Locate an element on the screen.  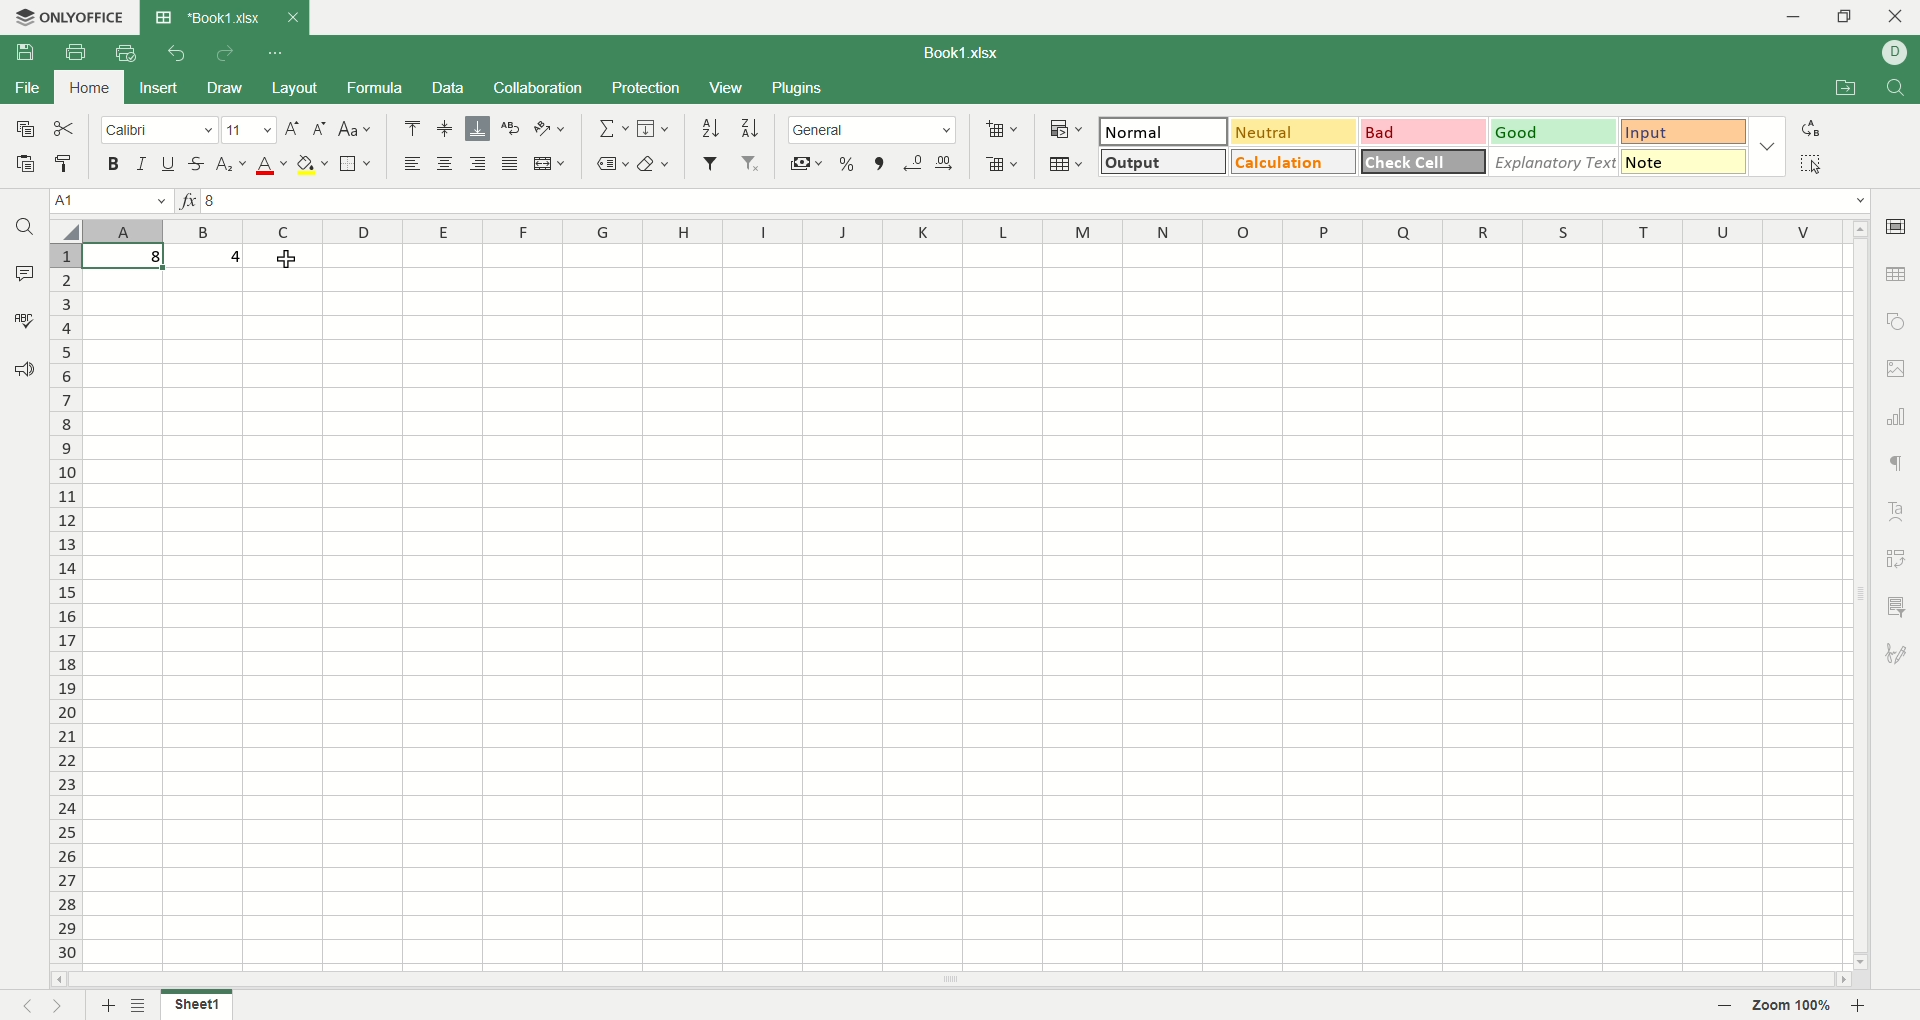
copy is located at coordinates (25, 130).